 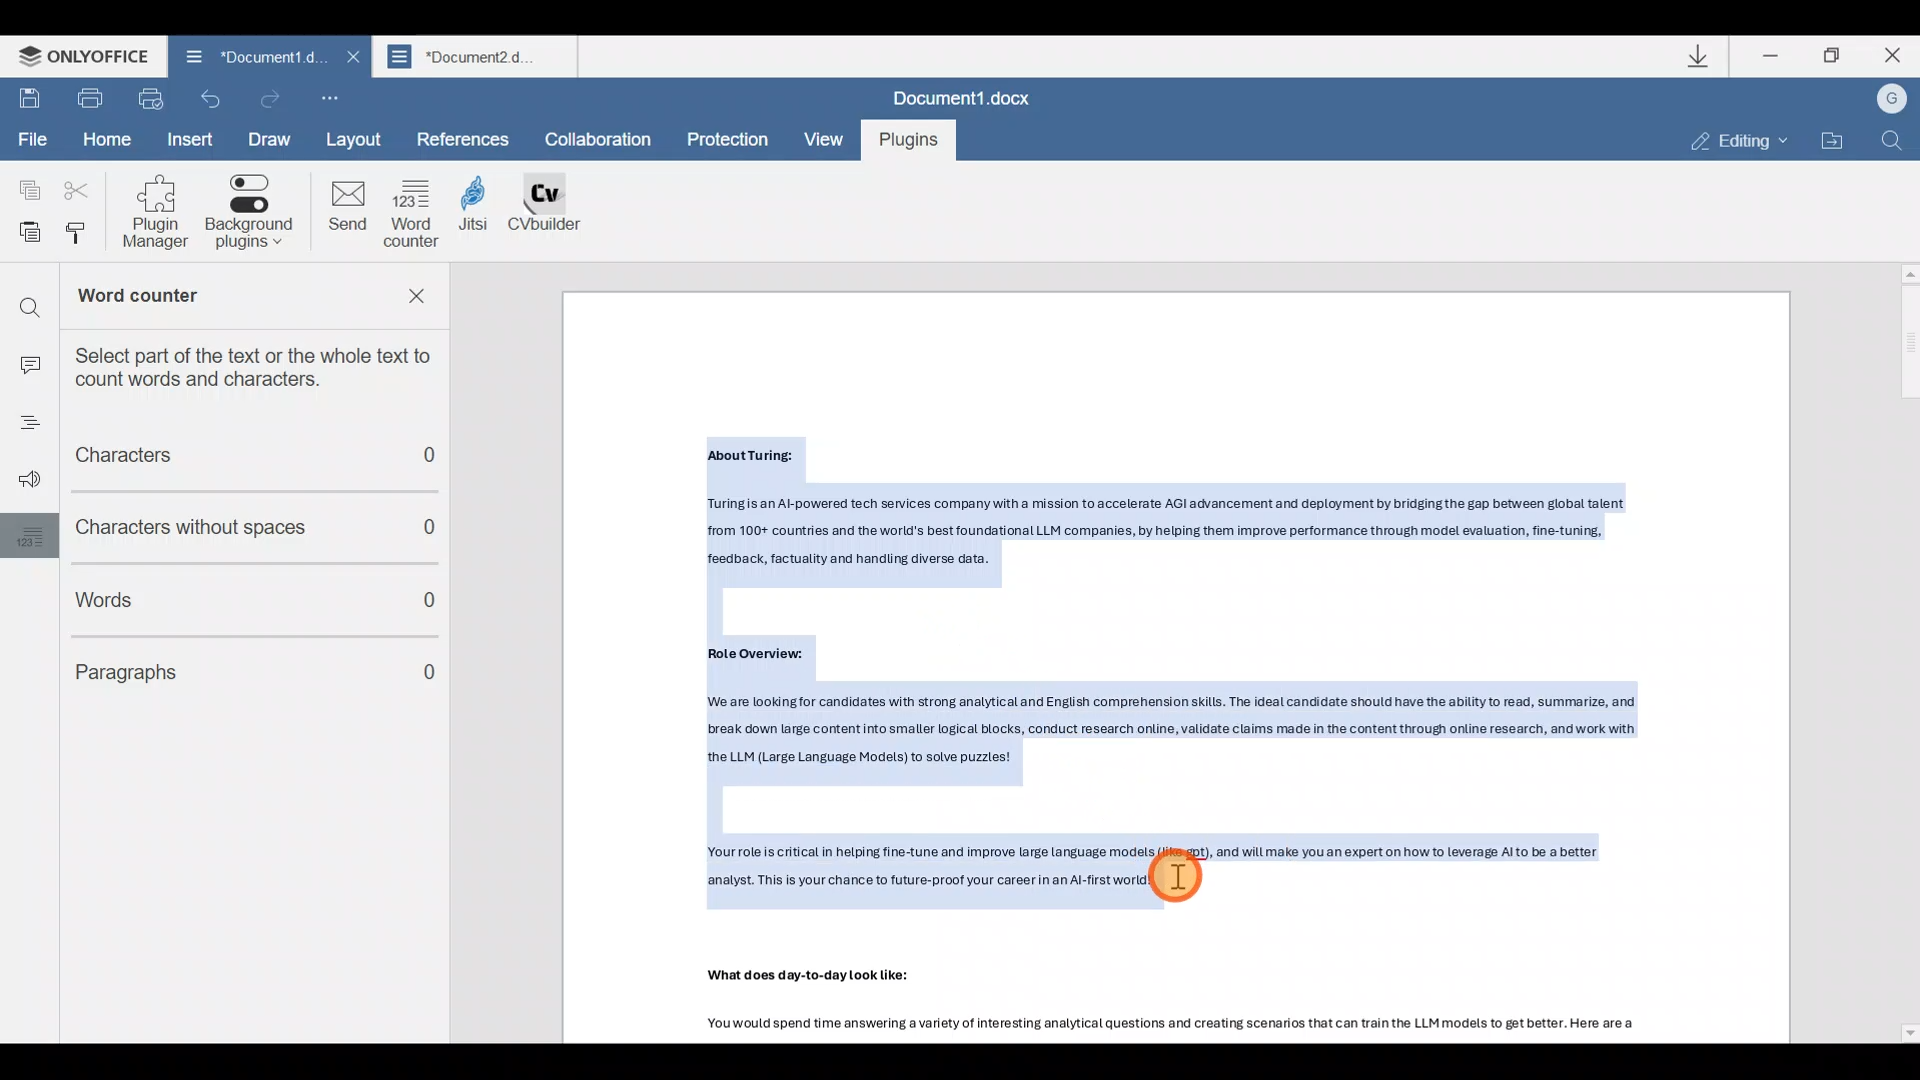 I want to click on Copy style, so click(x=84, y=237).